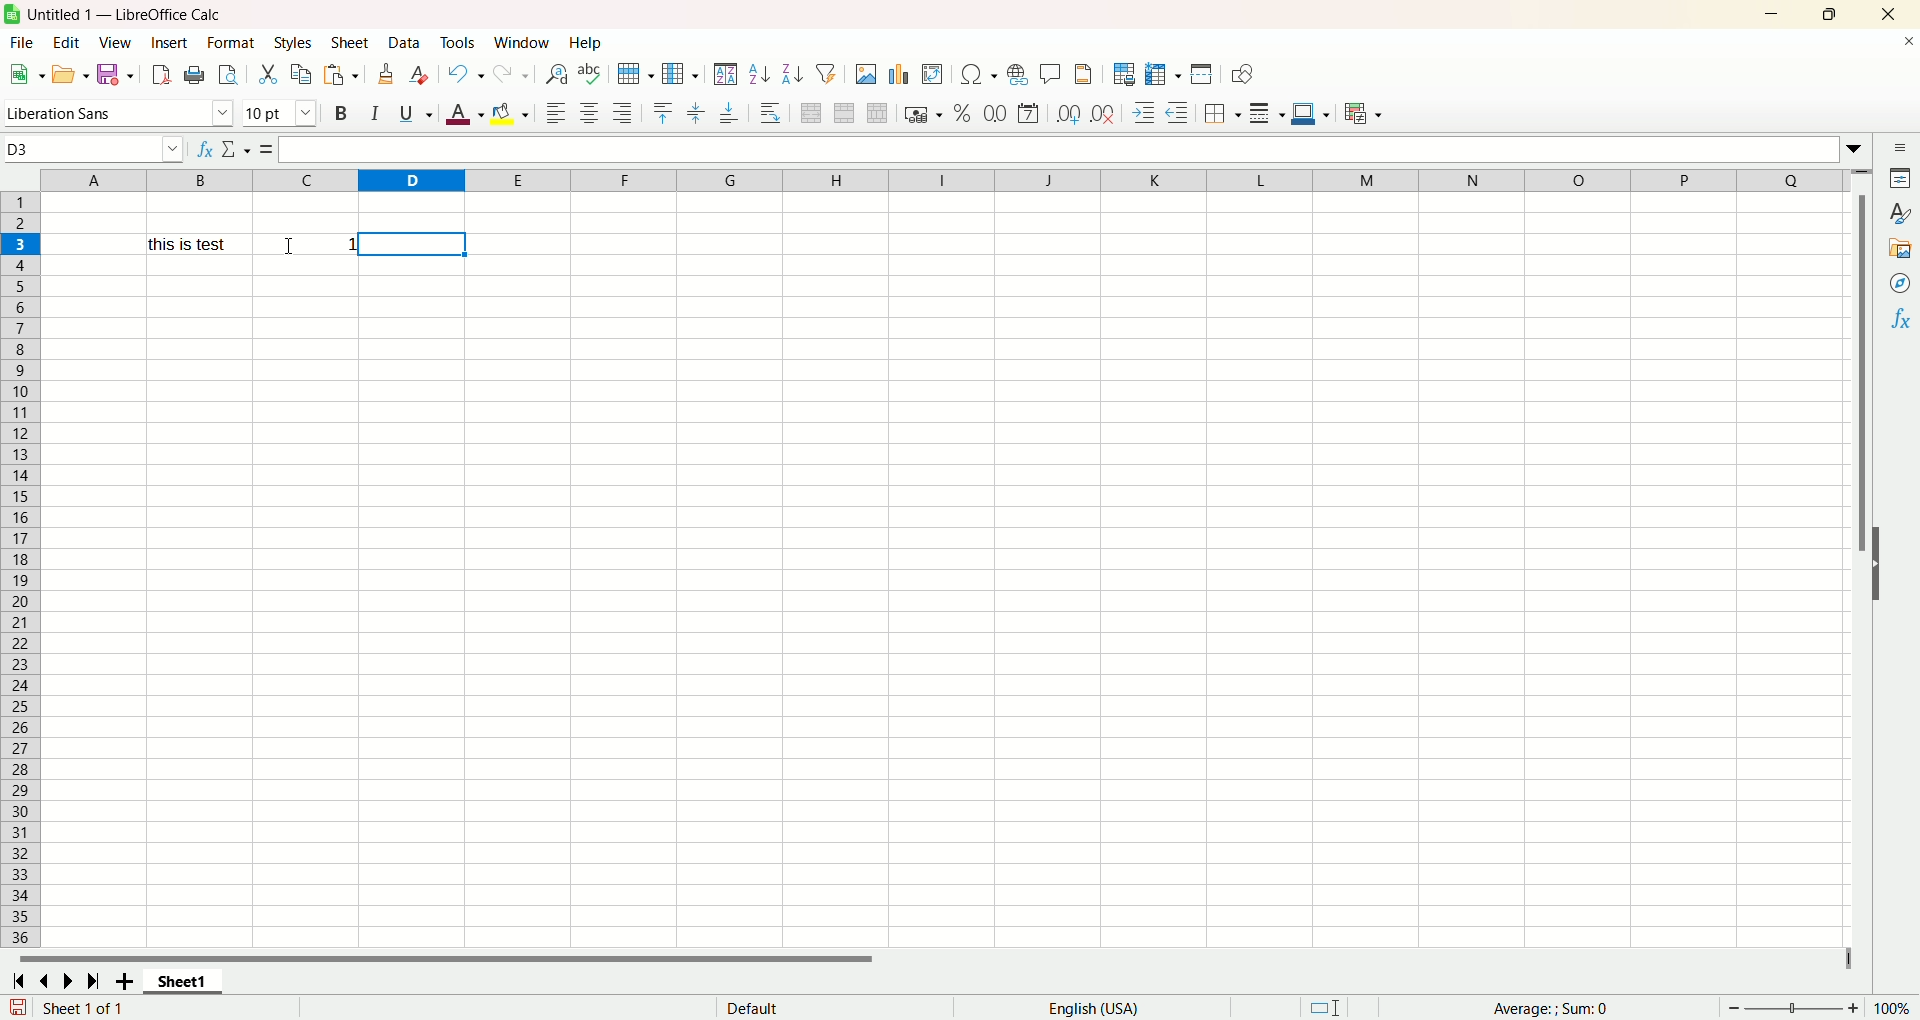 The height and width of the screenshot is (1020, 1920). I want to click on merge and center, so click(810, 113).